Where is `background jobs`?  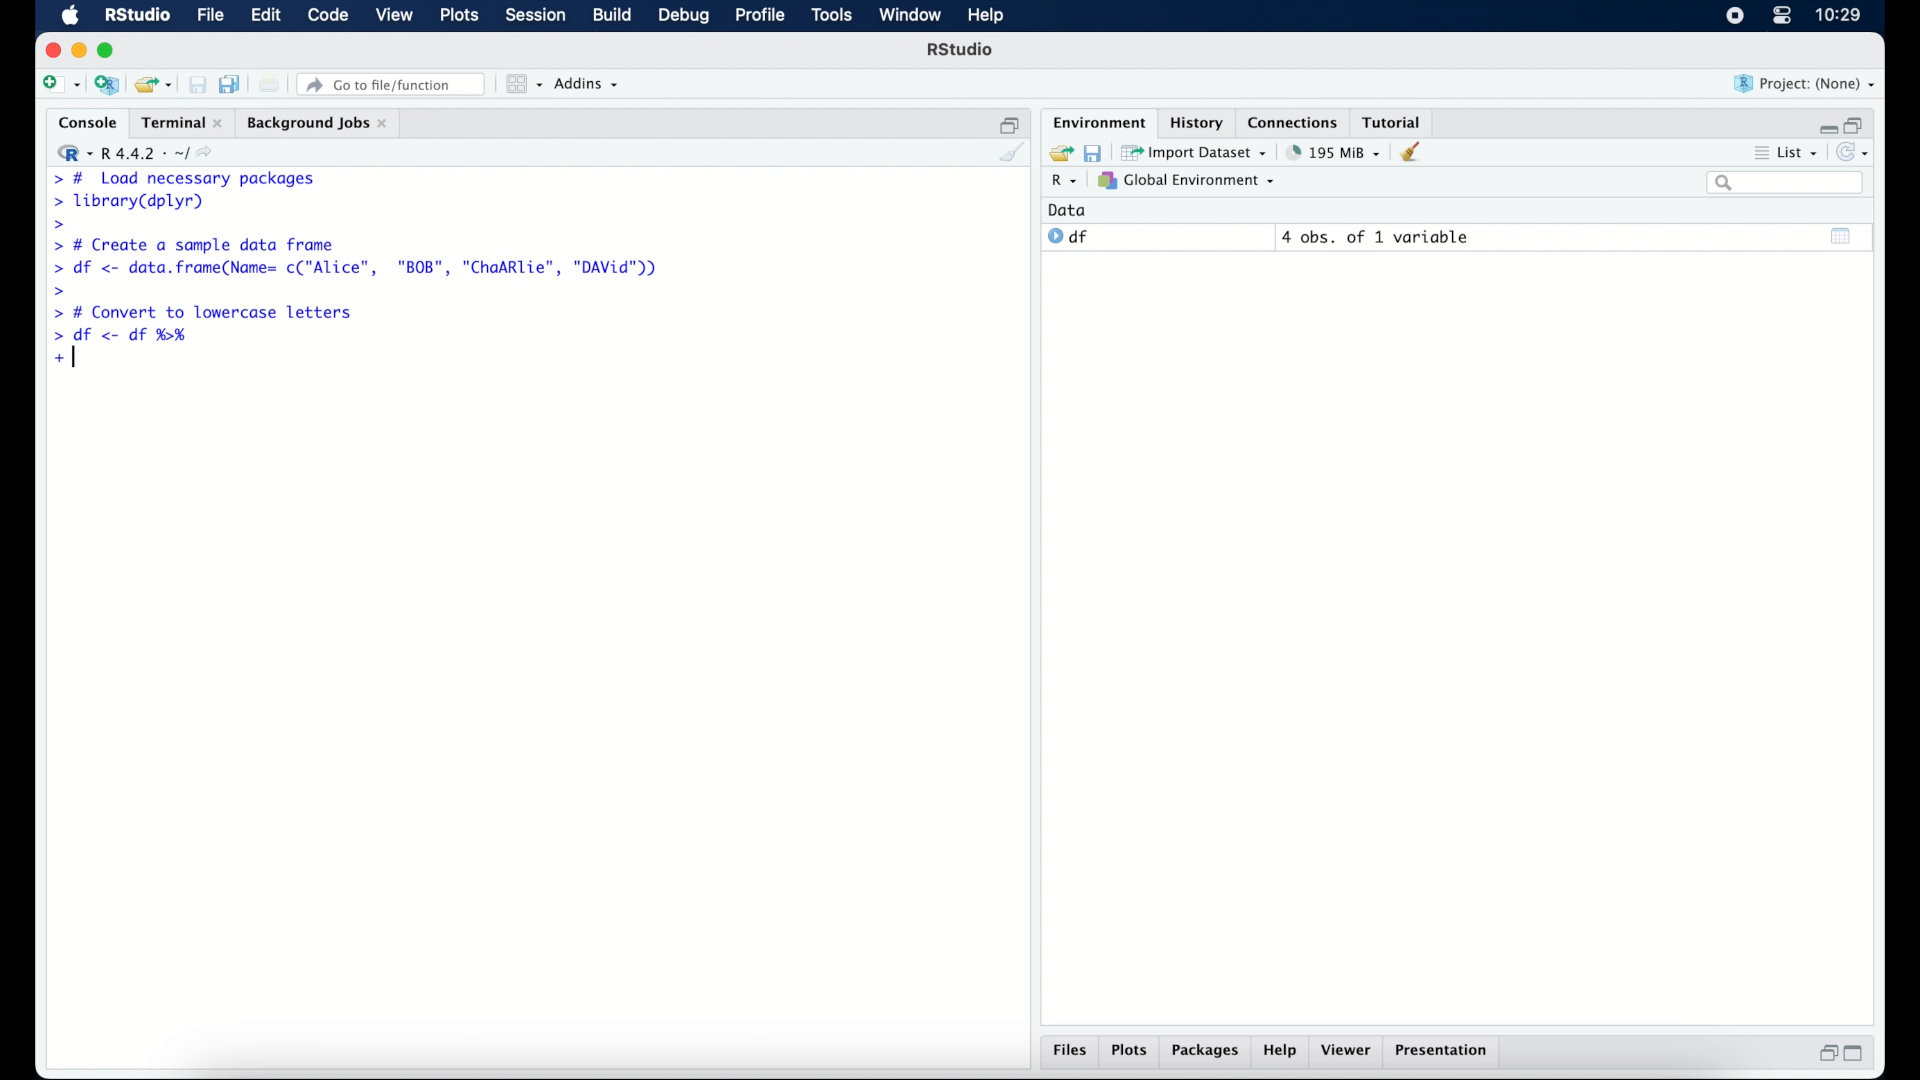
background jobs is located at coordinates (317, 123).